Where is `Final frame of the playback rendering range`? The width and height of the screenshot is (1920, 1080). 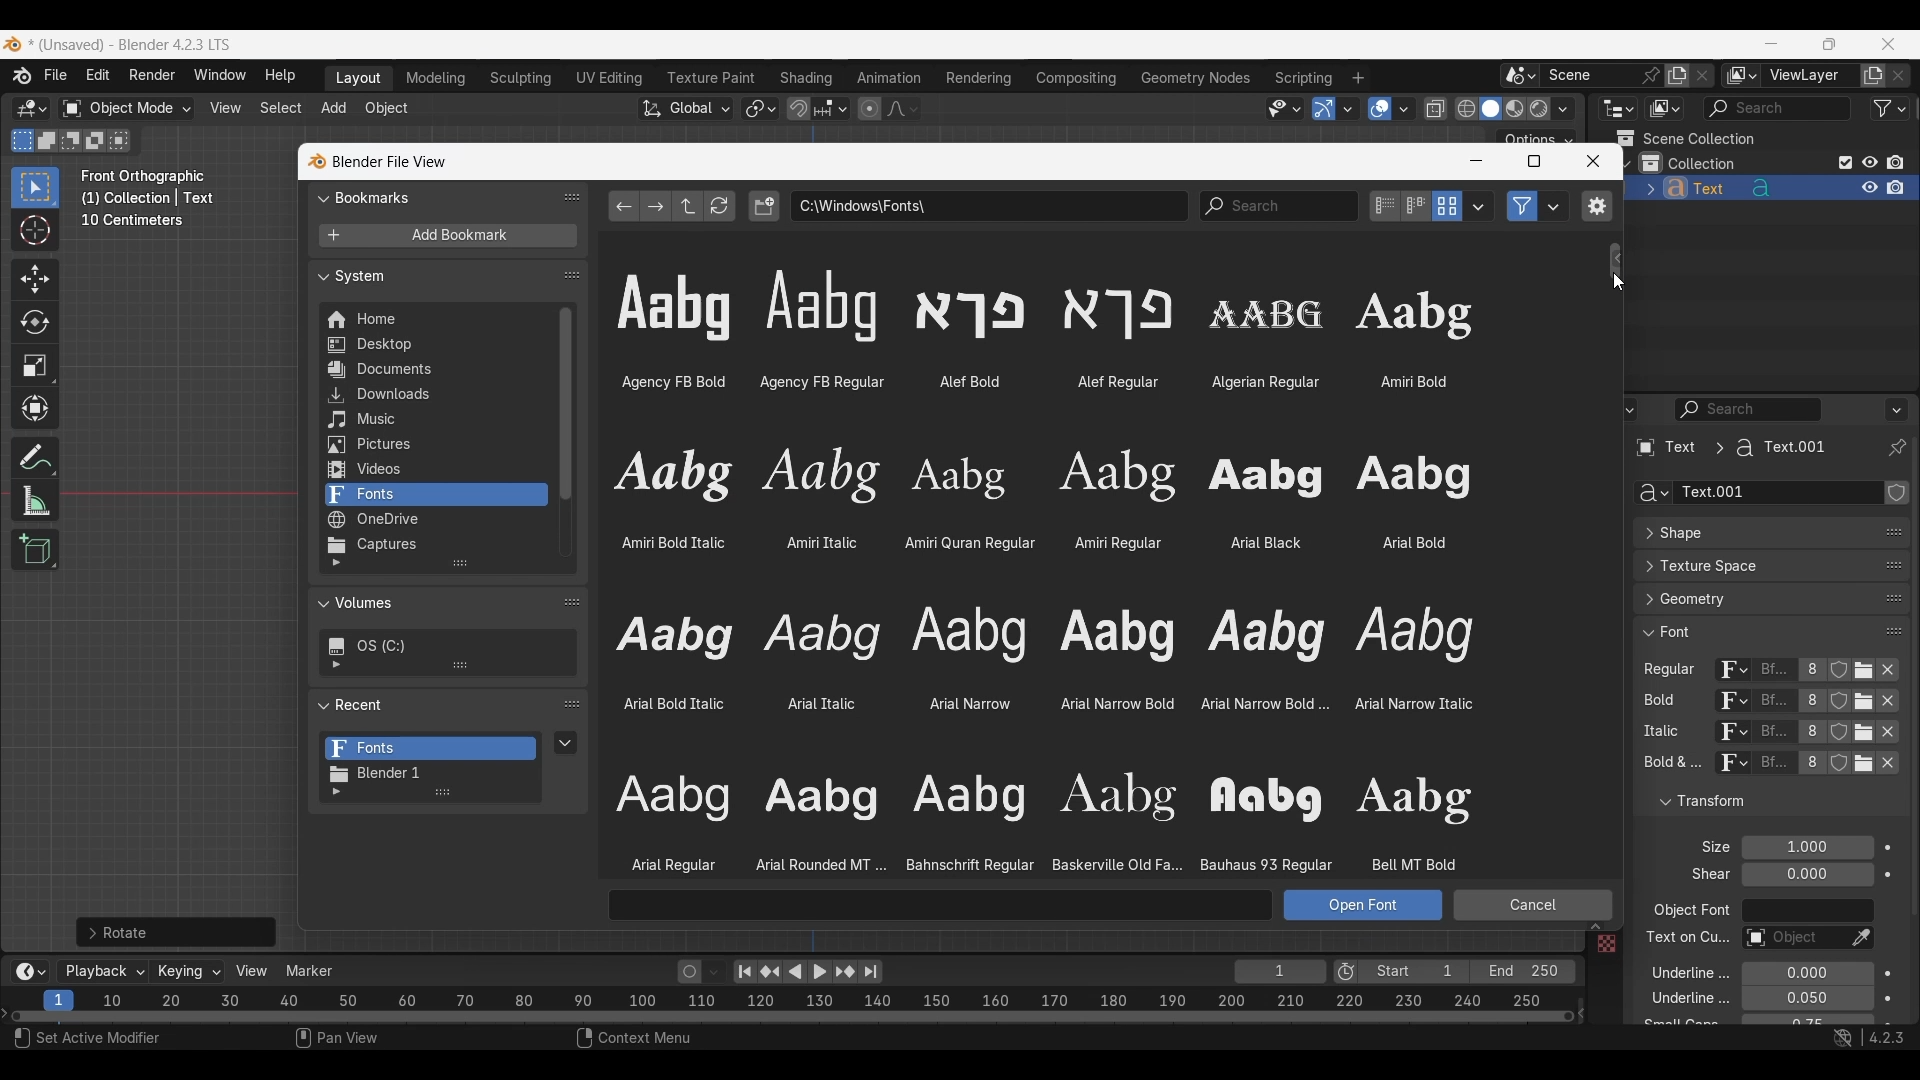 Final frame of the playback rendering range is located at coordinates (1467, 972).